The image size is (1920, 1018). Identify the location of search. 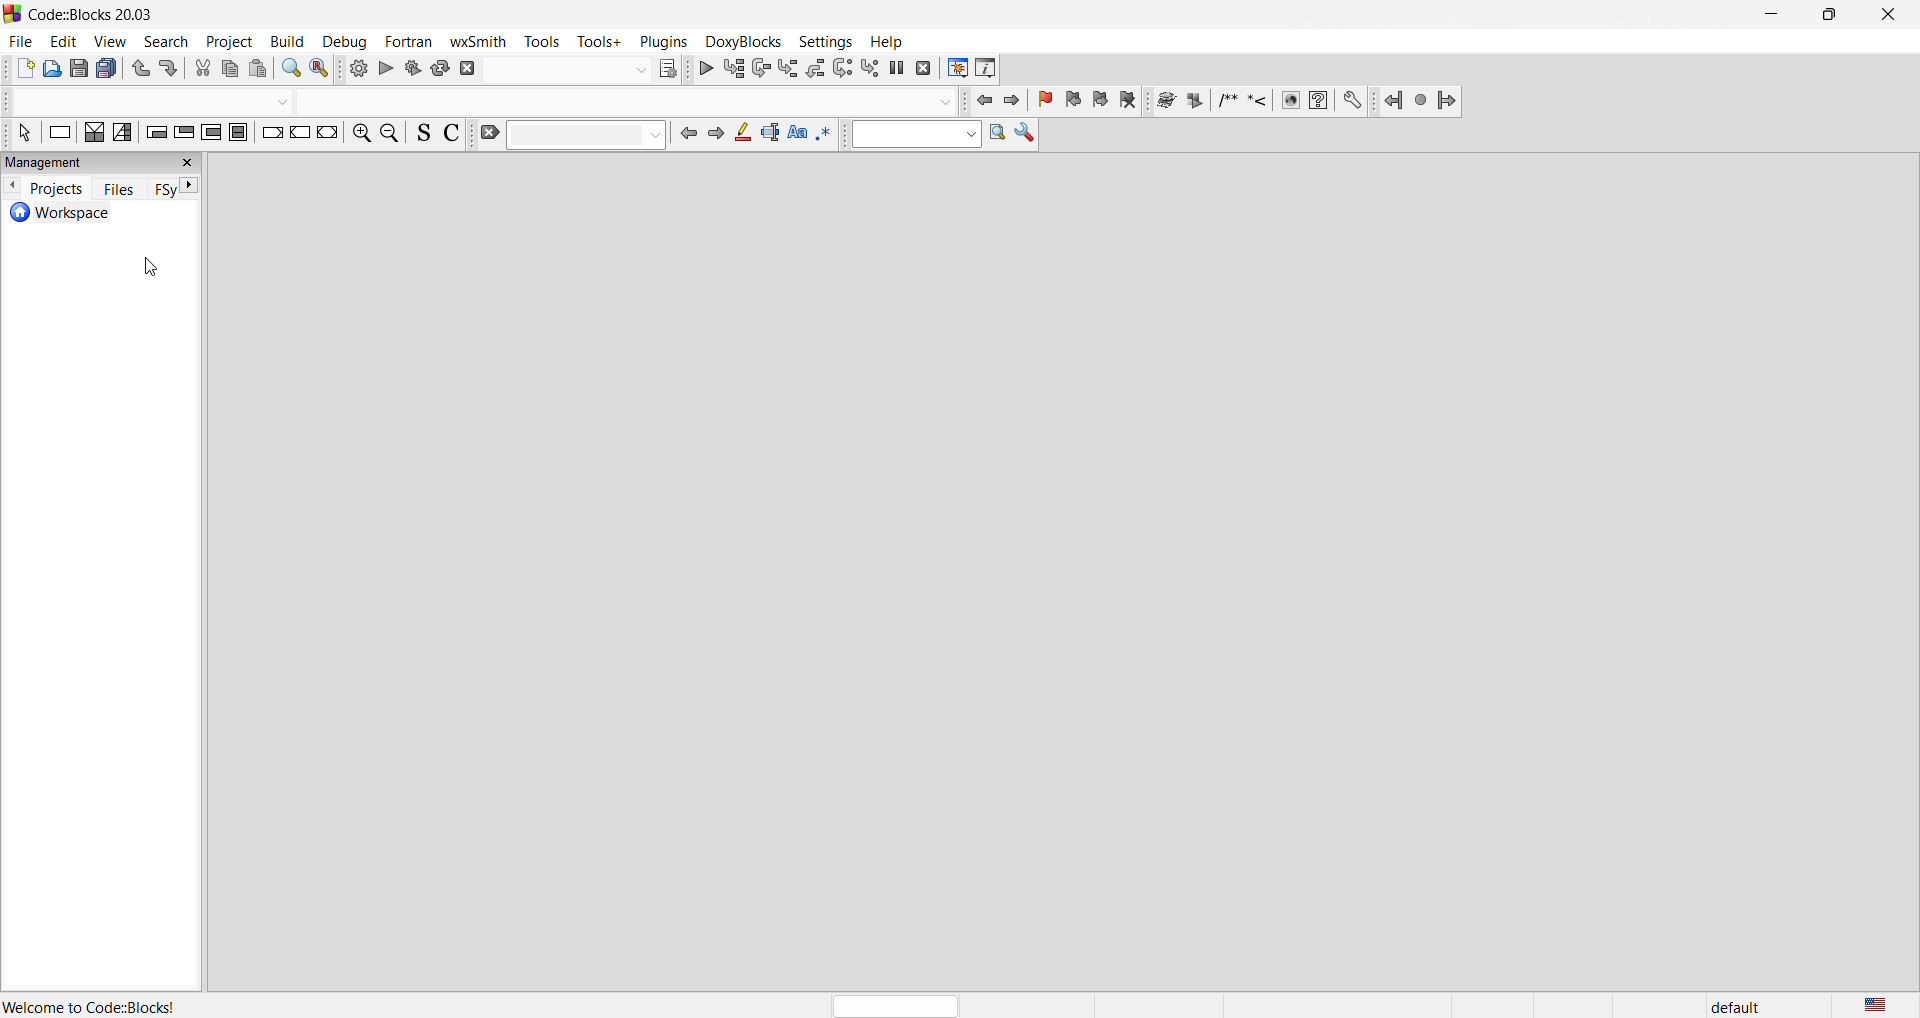
(165, 42).